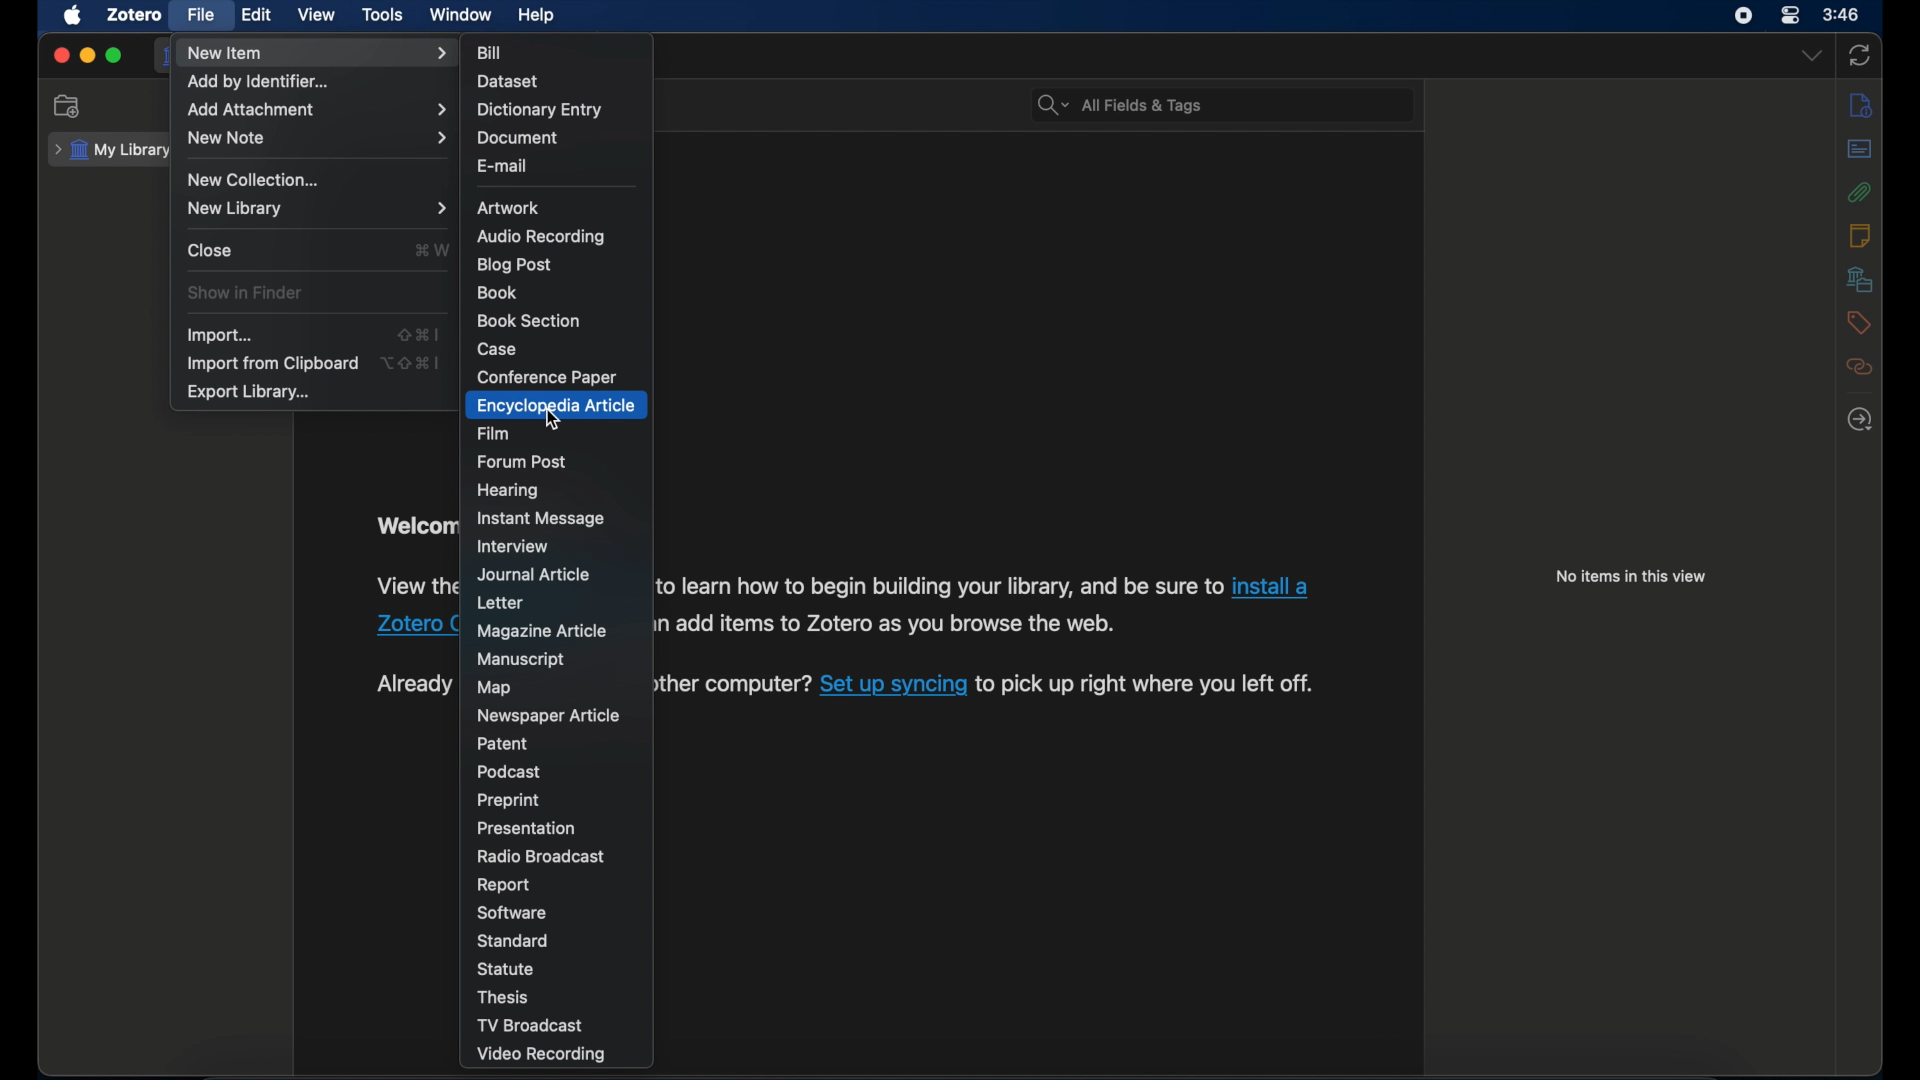 The height and width of the screenshot is (1080, 1920). Describe the element at coordinates (68, 106) in the screenshot. I see `new collection` at that location.